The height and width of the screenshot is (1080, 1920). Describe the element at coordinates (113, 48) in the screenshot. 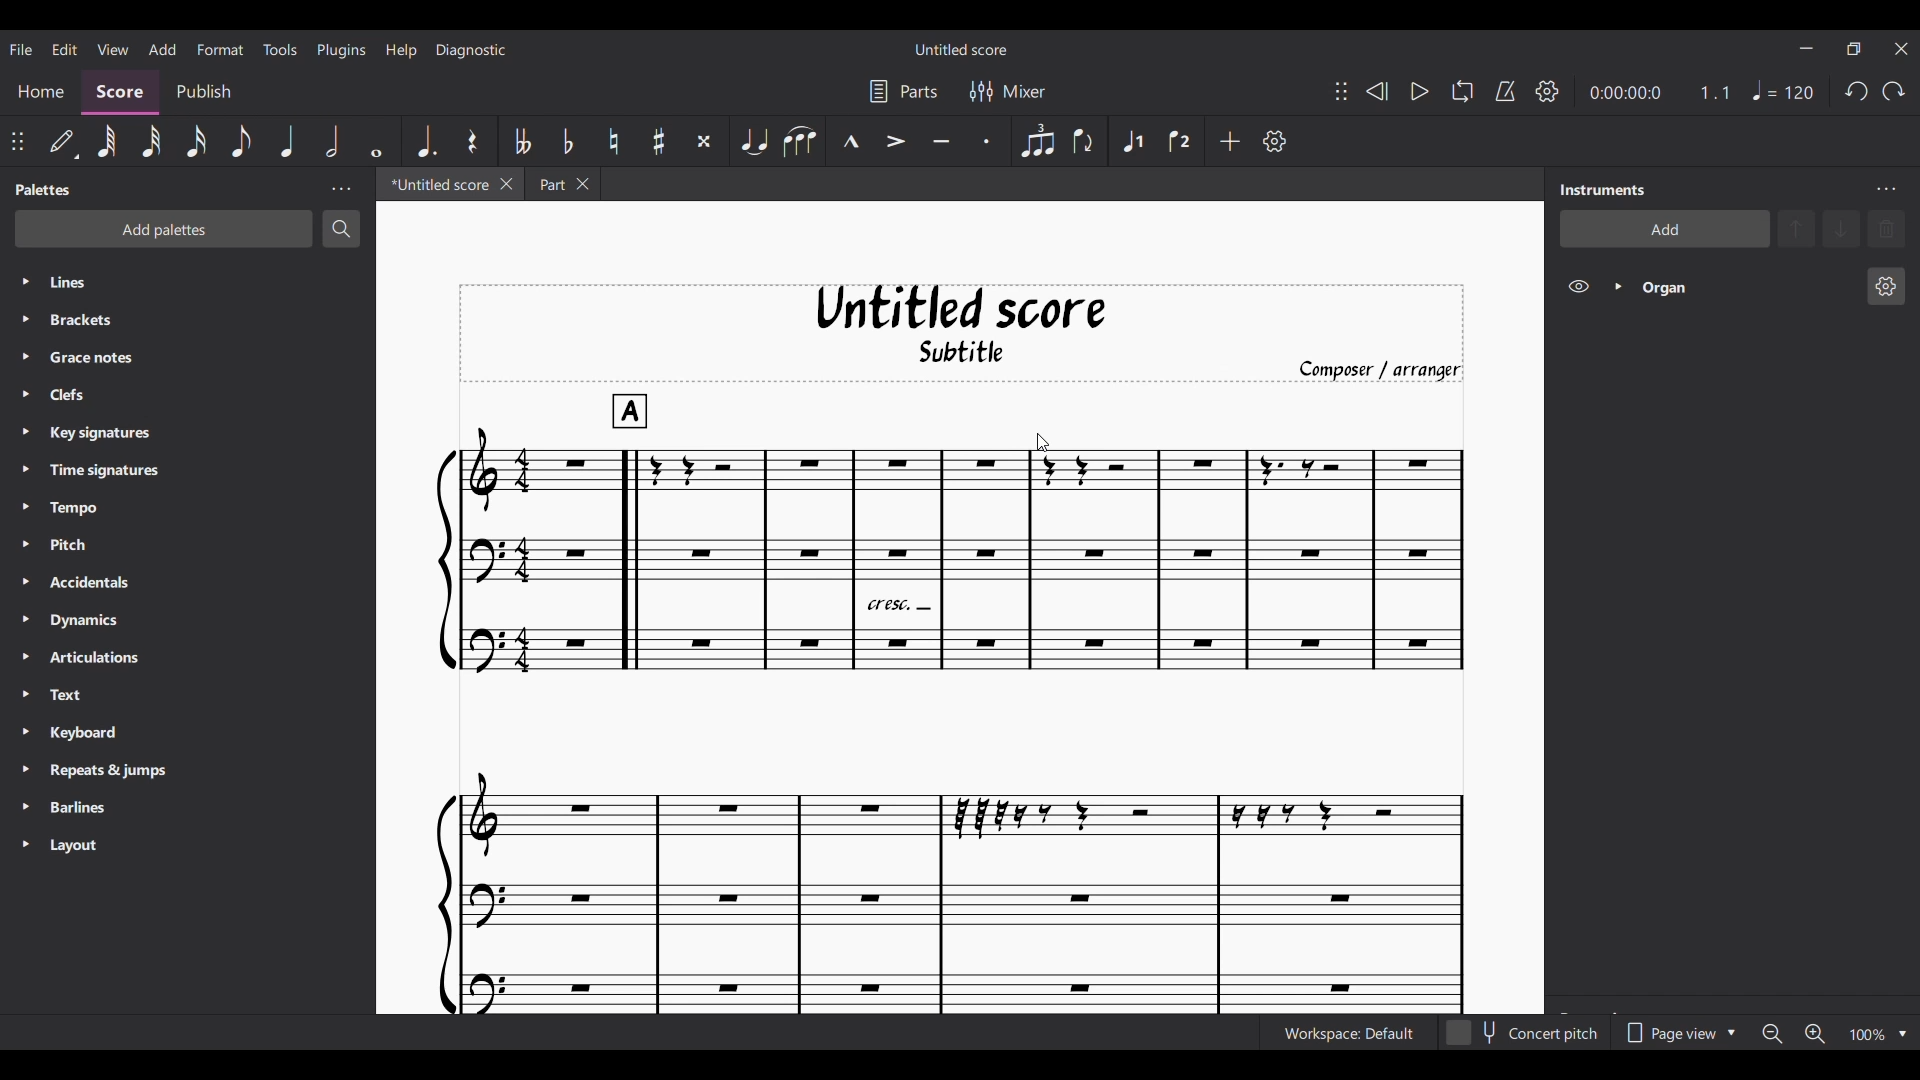

I see `View menu` at that location.